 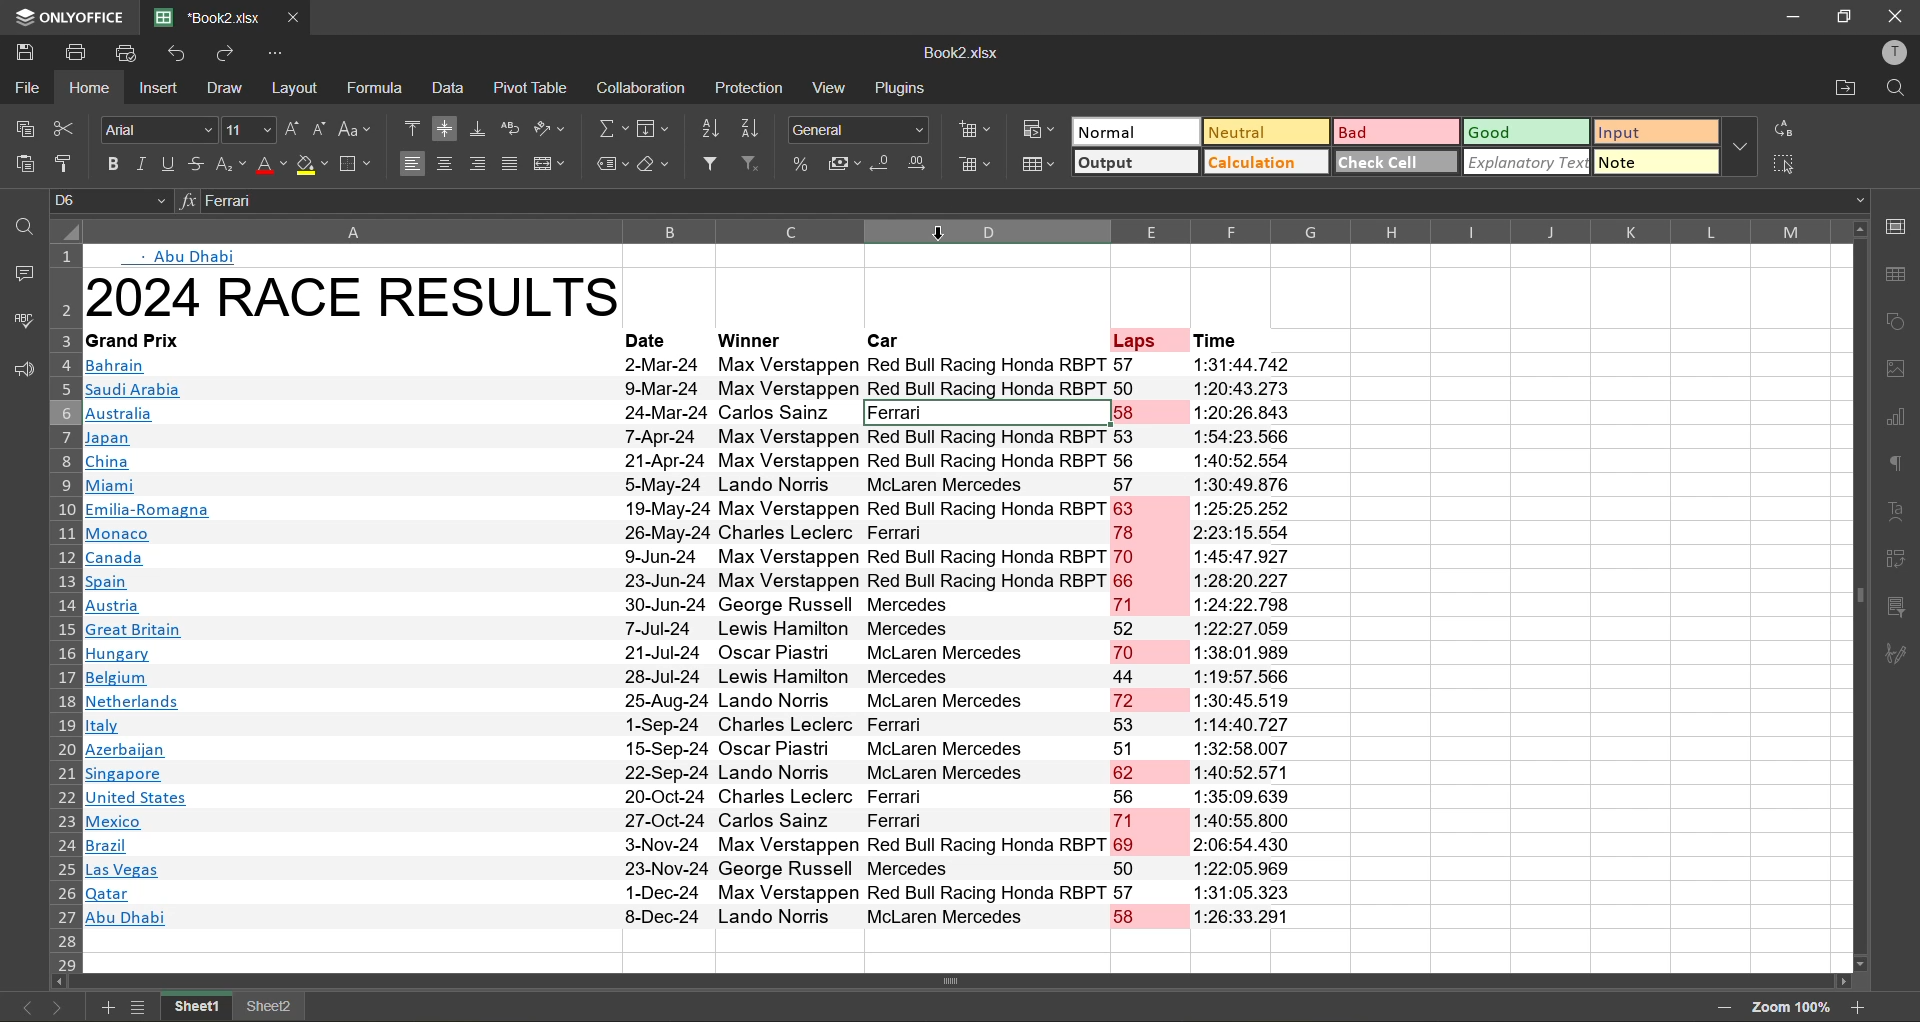 What do you see at coordinates (689, 701) in the screenshot?
I see `Netherlands 25-Aug-24 Lando Norris McLaren Mercedes 72 1:30:45.519` at bounding box center [689, 701].